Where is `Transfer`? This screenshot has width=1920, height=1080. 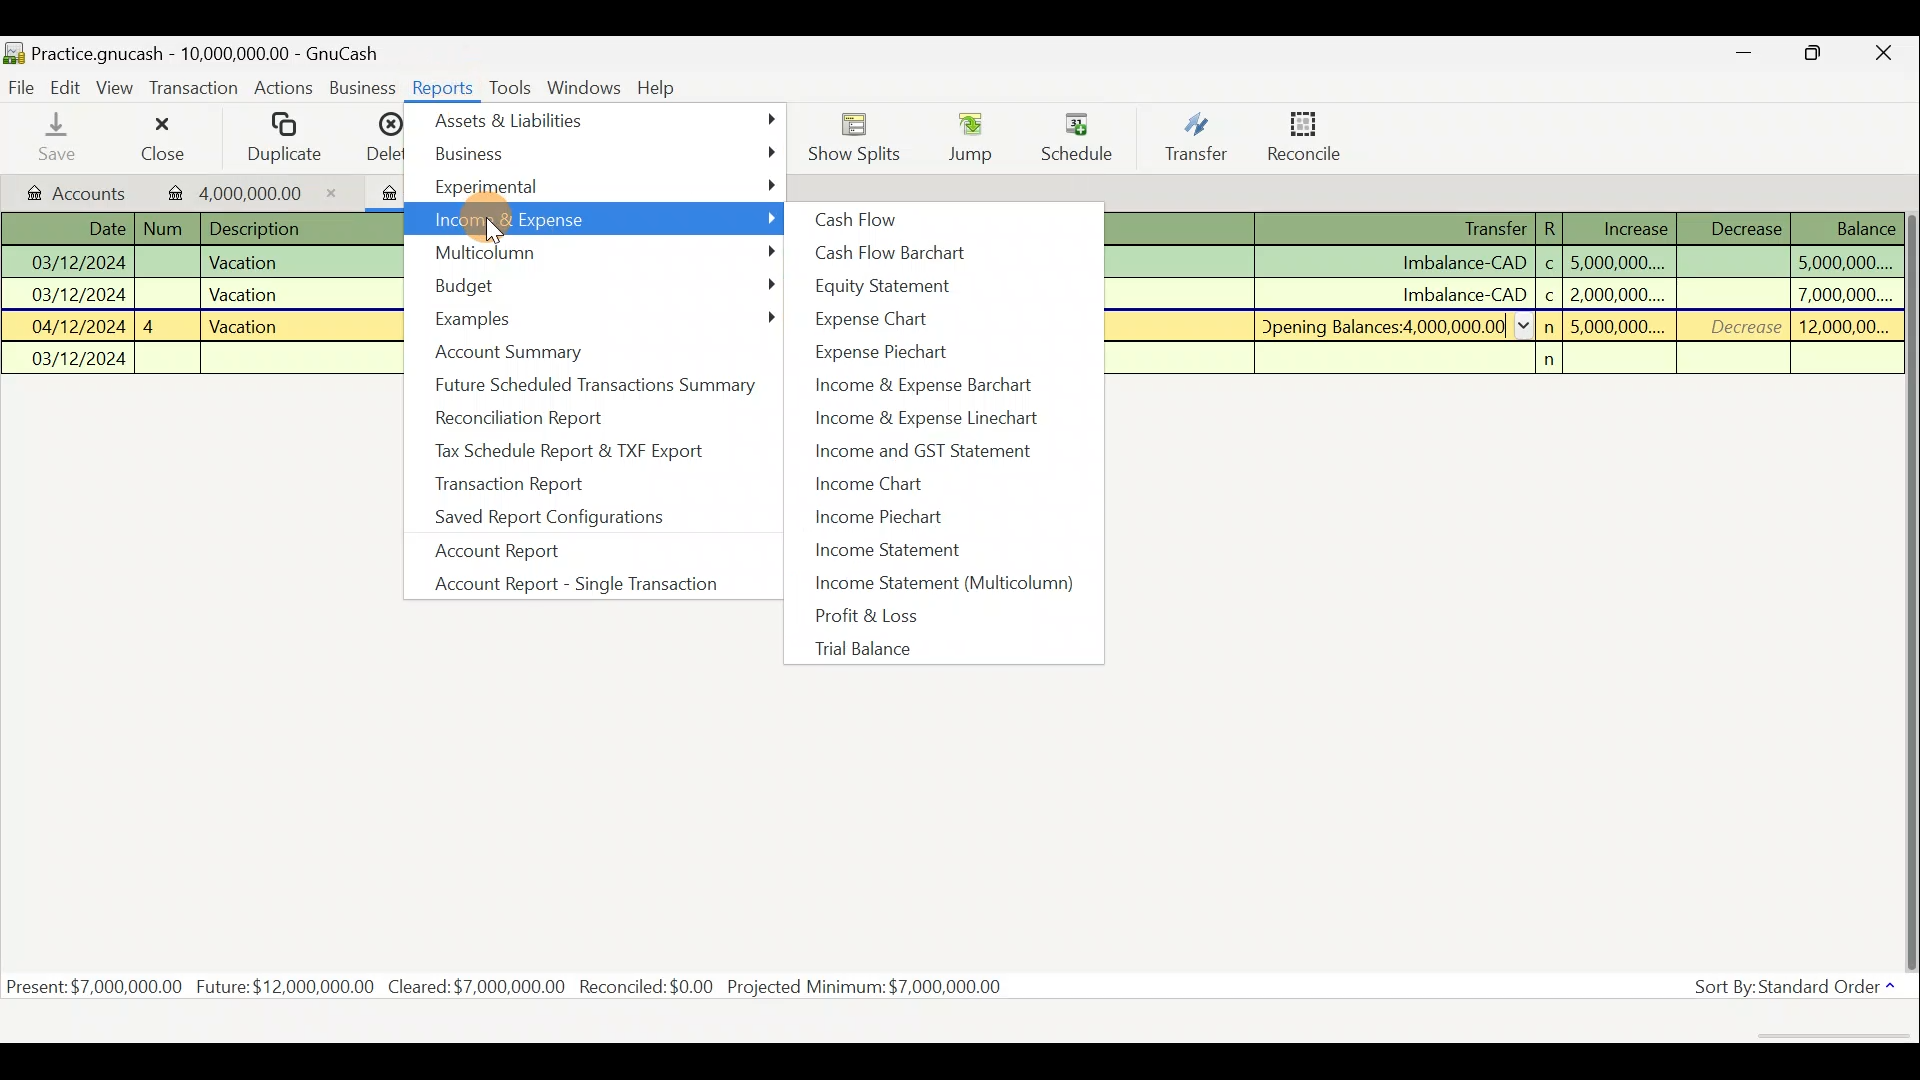 Transfer is located at coordinates (1192, 140).